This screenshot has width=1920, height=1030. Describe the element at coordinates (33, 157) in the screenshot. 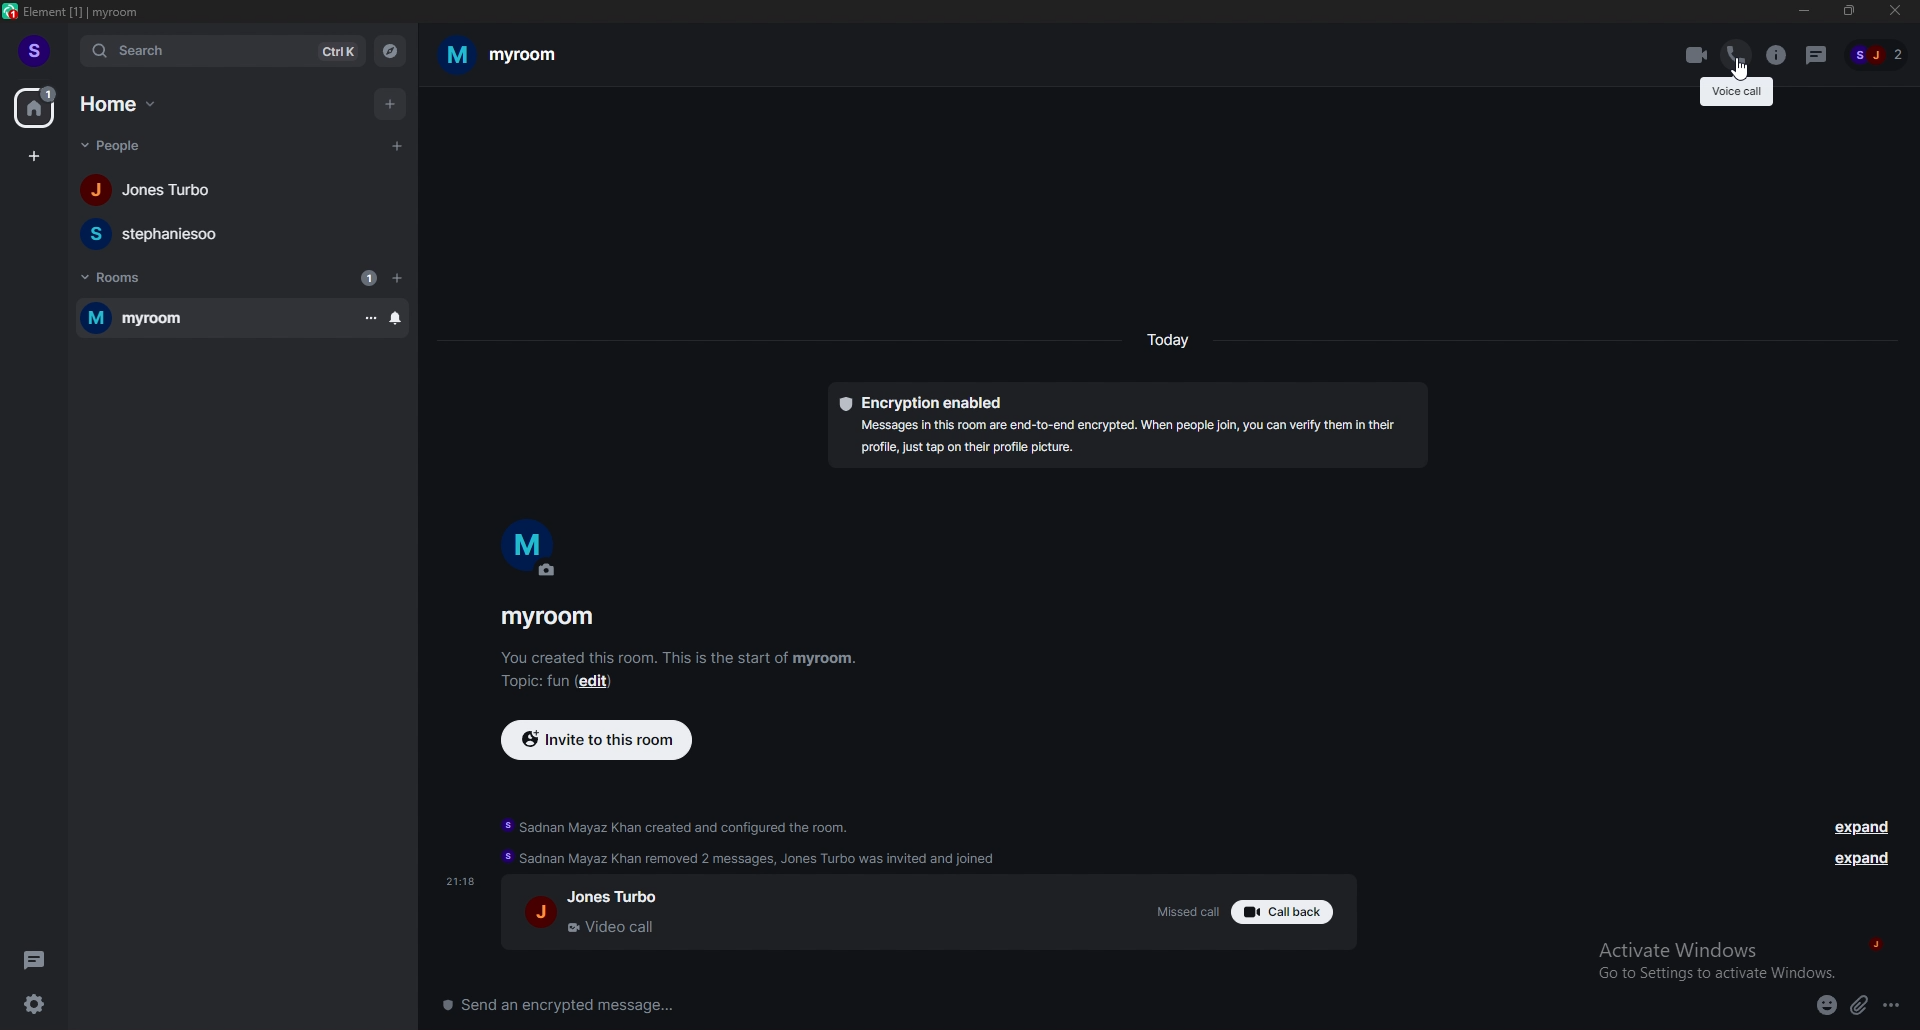

I see `create a space` at that location.